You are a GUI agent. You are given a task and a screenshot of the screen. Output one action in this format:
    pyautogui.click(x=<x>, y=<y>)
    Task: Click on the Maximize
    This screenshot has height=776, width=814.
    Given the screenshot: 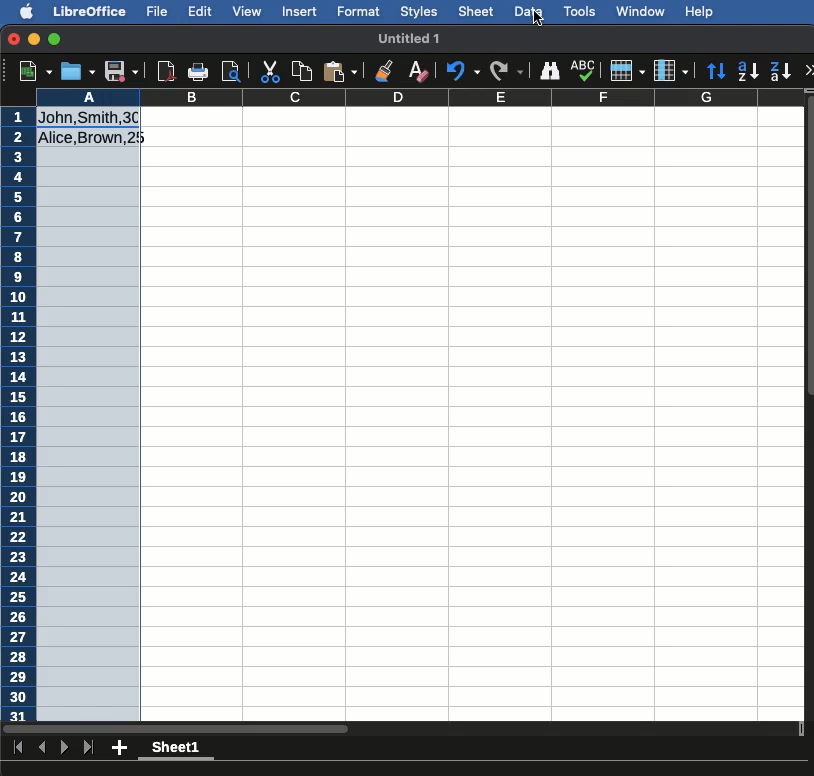 What is the action you would take?
    pyautogui.click(x=55, y=39)
    